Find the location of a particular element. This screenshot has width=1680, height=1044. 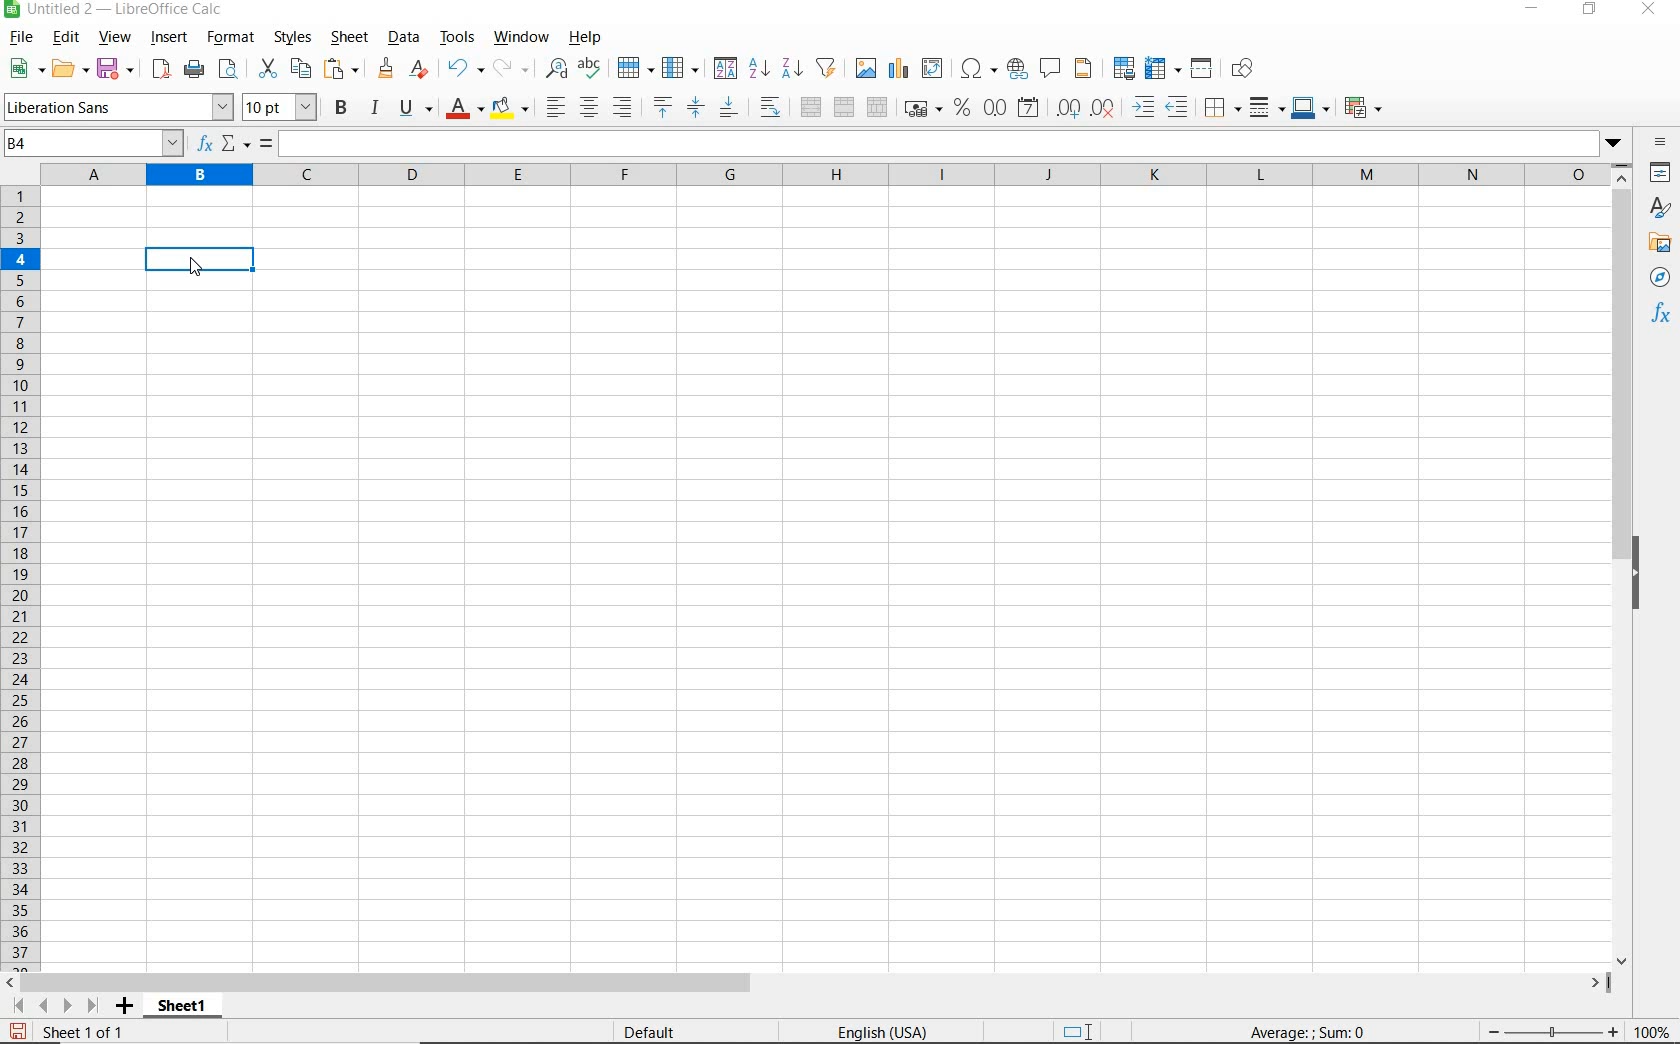

format as percent is located at coordinates (961, 109).